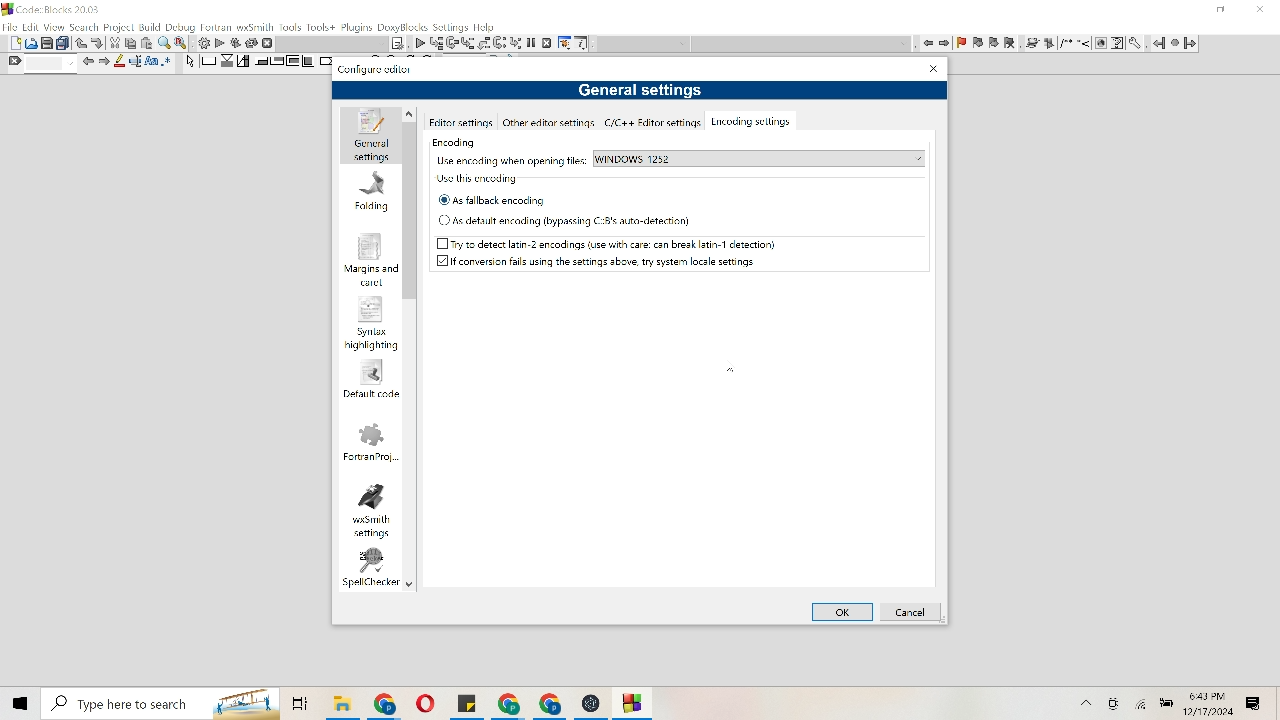 The width and height of the screenshot is (1280, 720). Describe the element at coordinates (299, 704) in the screenshot. I see `folders` at that location.